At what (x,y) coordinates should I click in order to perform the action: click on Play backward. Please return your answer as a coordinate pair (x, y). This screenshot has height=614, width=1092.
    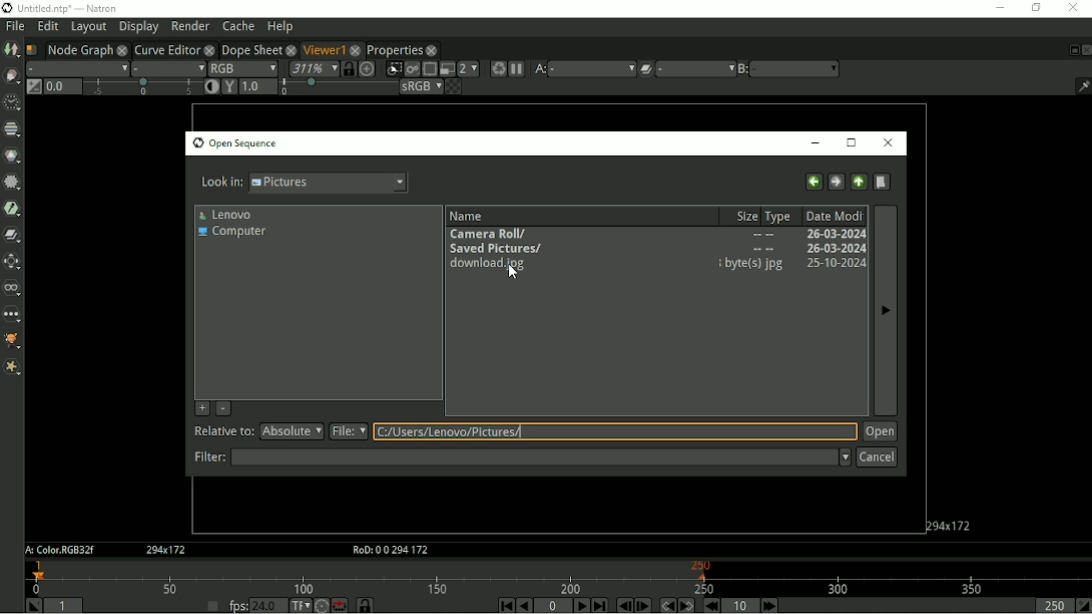
    Looking at the image, I should click on (525, 606).